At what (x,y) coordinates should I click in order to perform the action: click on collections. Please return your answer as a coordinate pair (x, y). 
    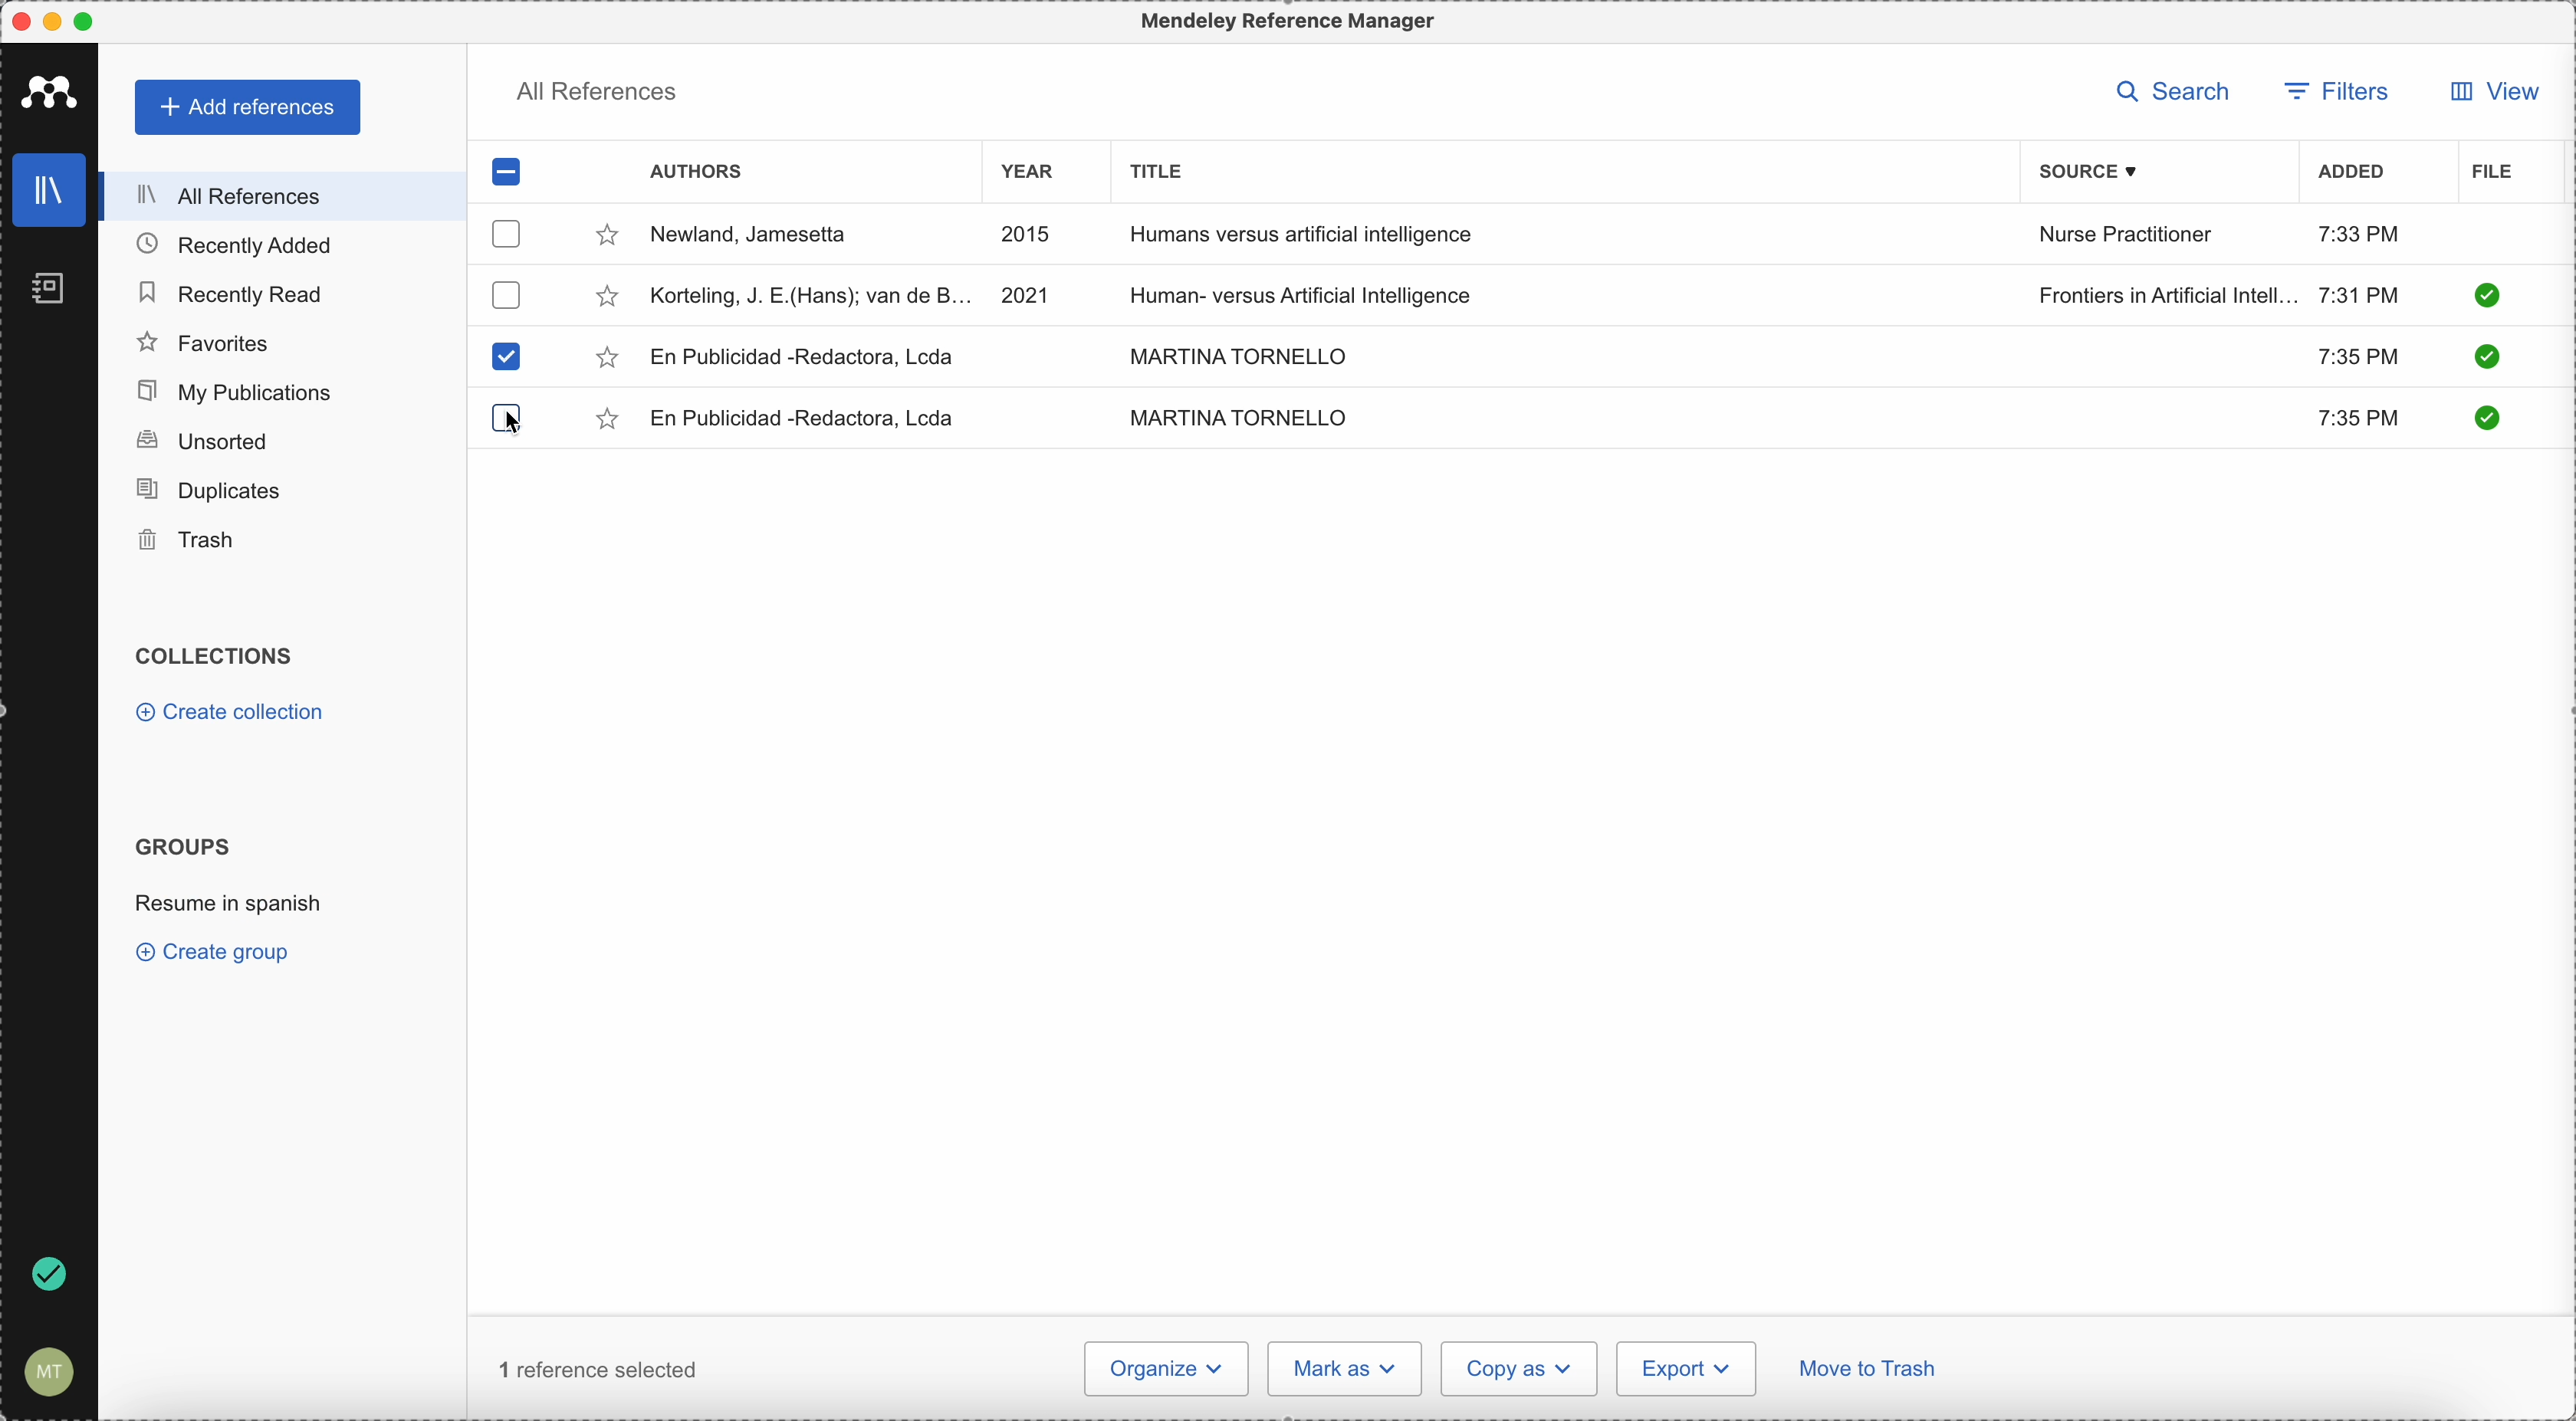
    Looking at the image, I should click on (218, 656).